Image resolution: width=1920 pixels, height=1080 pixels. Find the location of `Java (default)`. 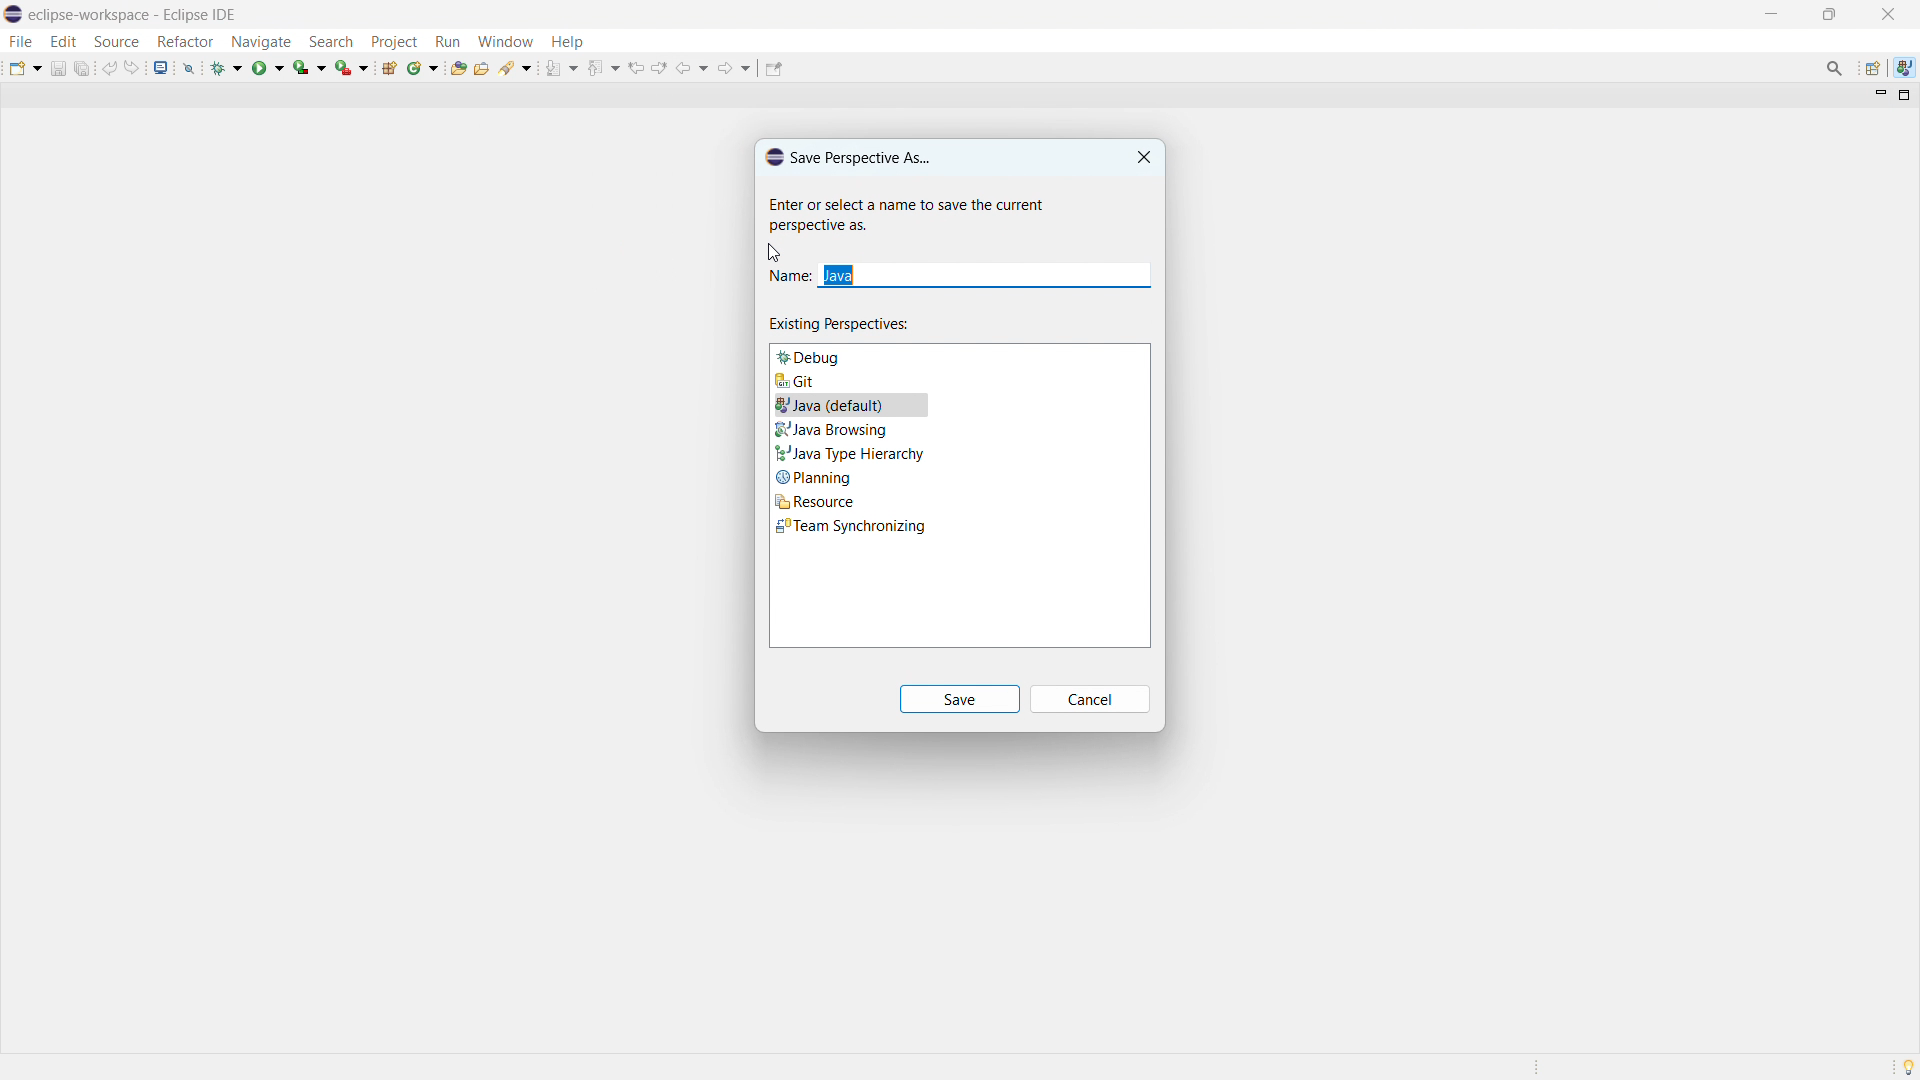

Java (default) is located at coordinates (959, 403).